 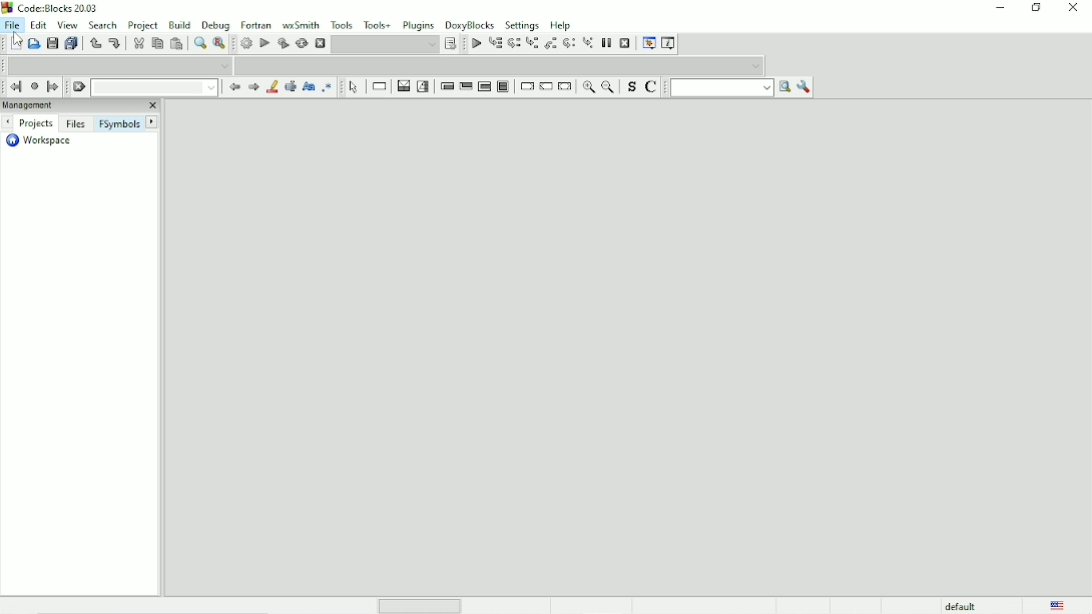 I want to click on default, so click(x=961, y=605).